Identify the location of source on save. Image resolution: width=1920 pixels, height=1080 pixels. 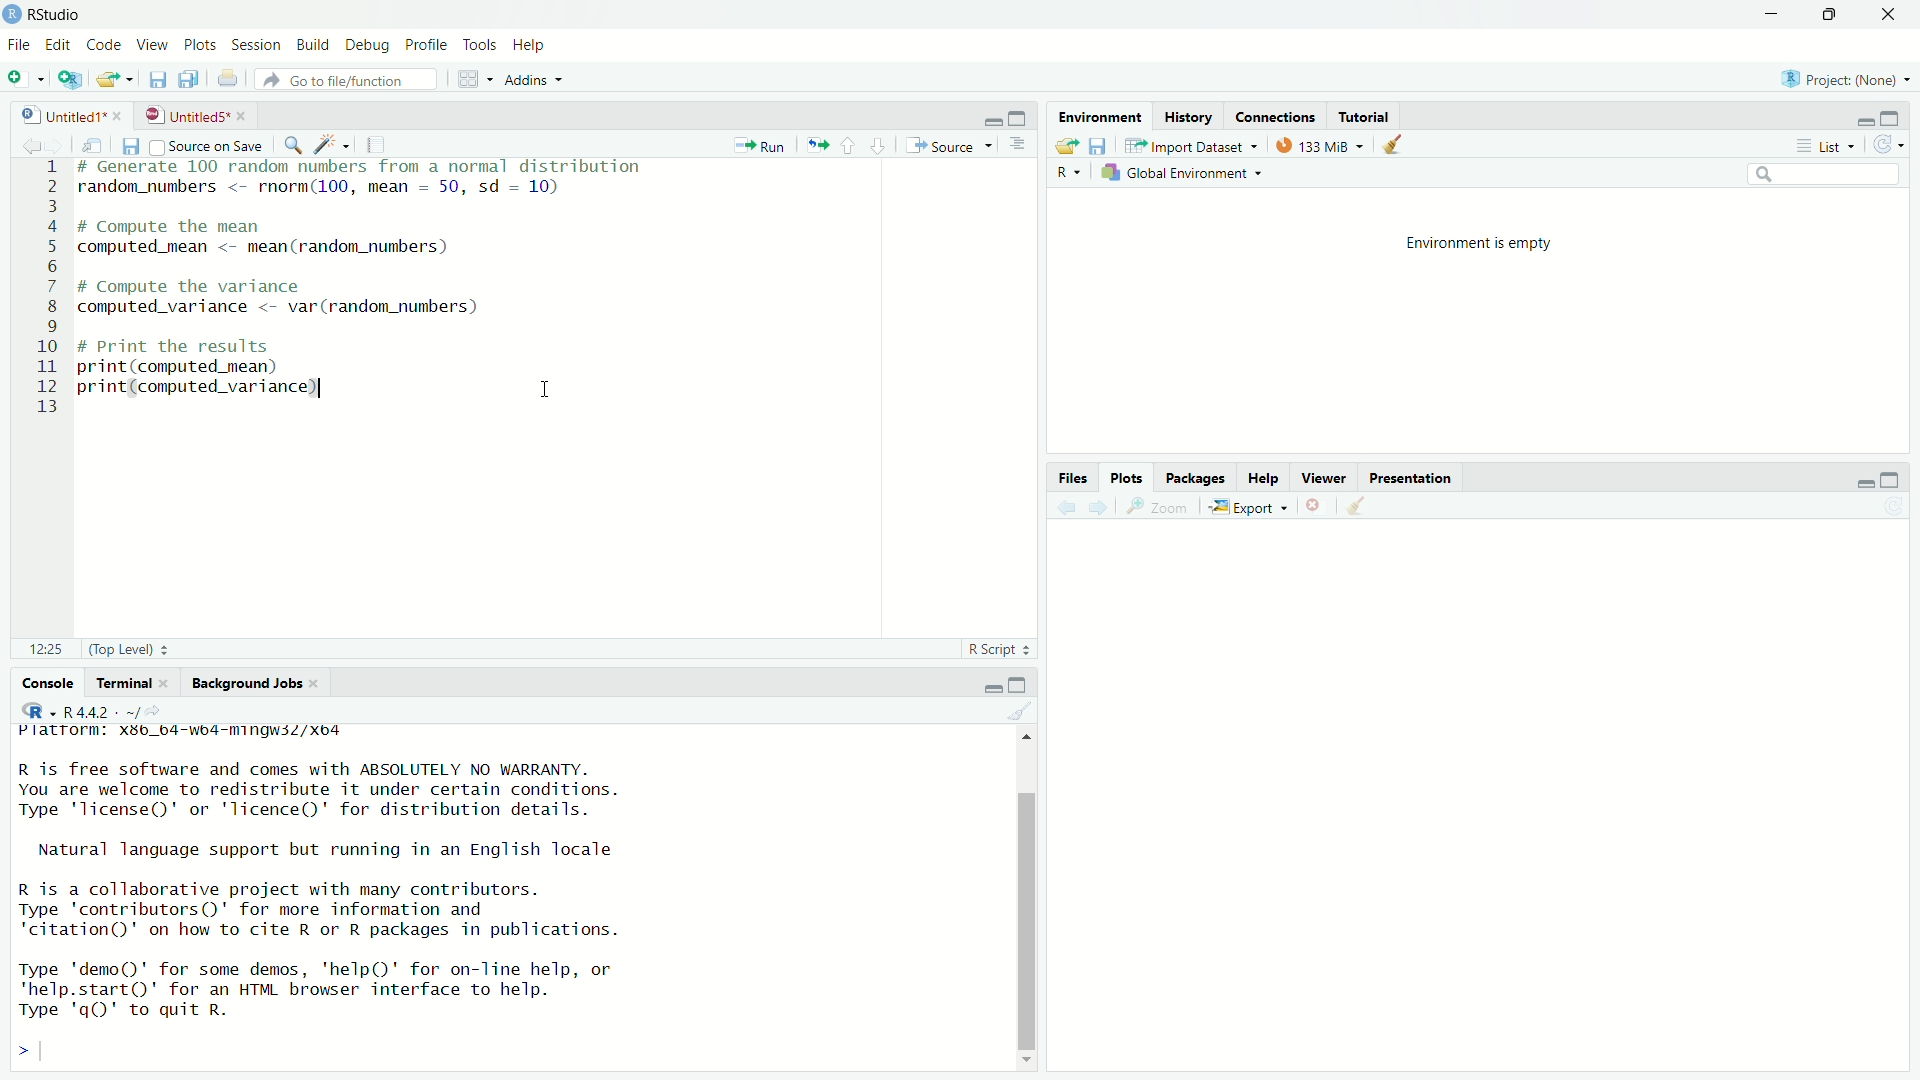
(209, 145).